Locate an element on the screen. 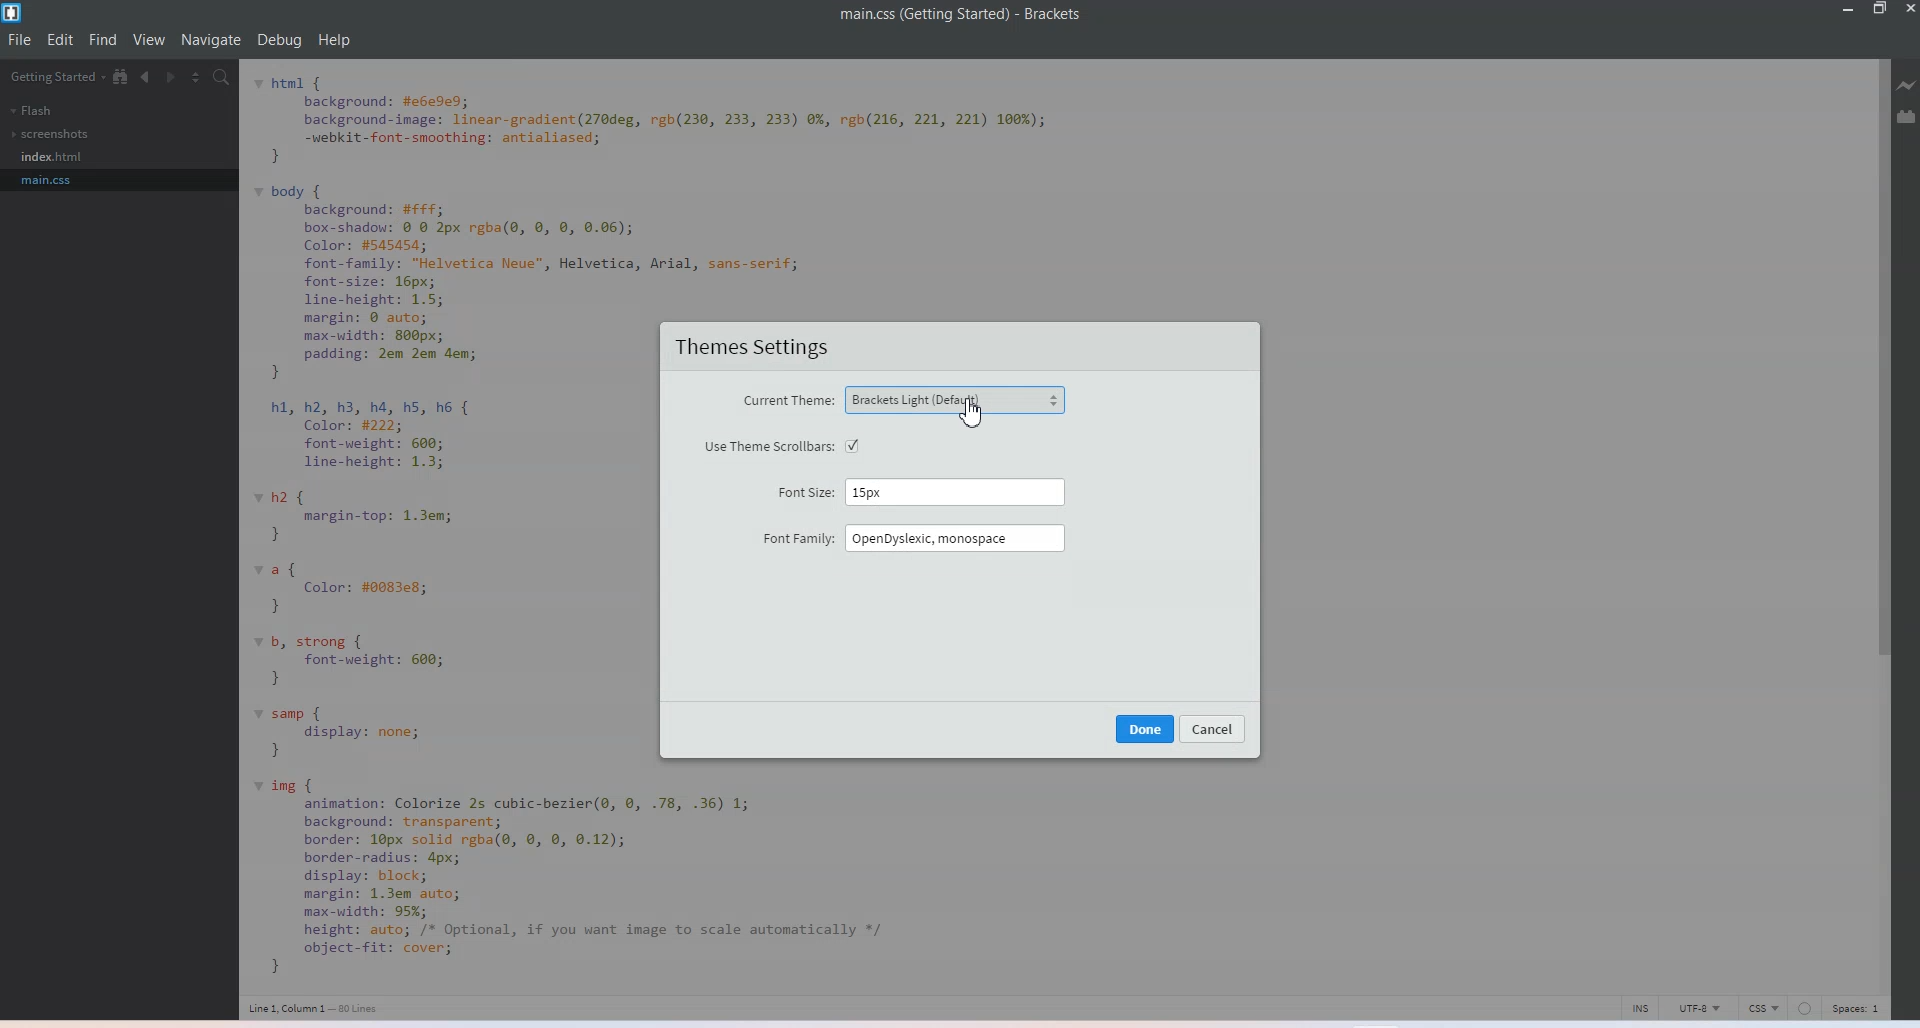  File name is located at coordinates (961, 15).